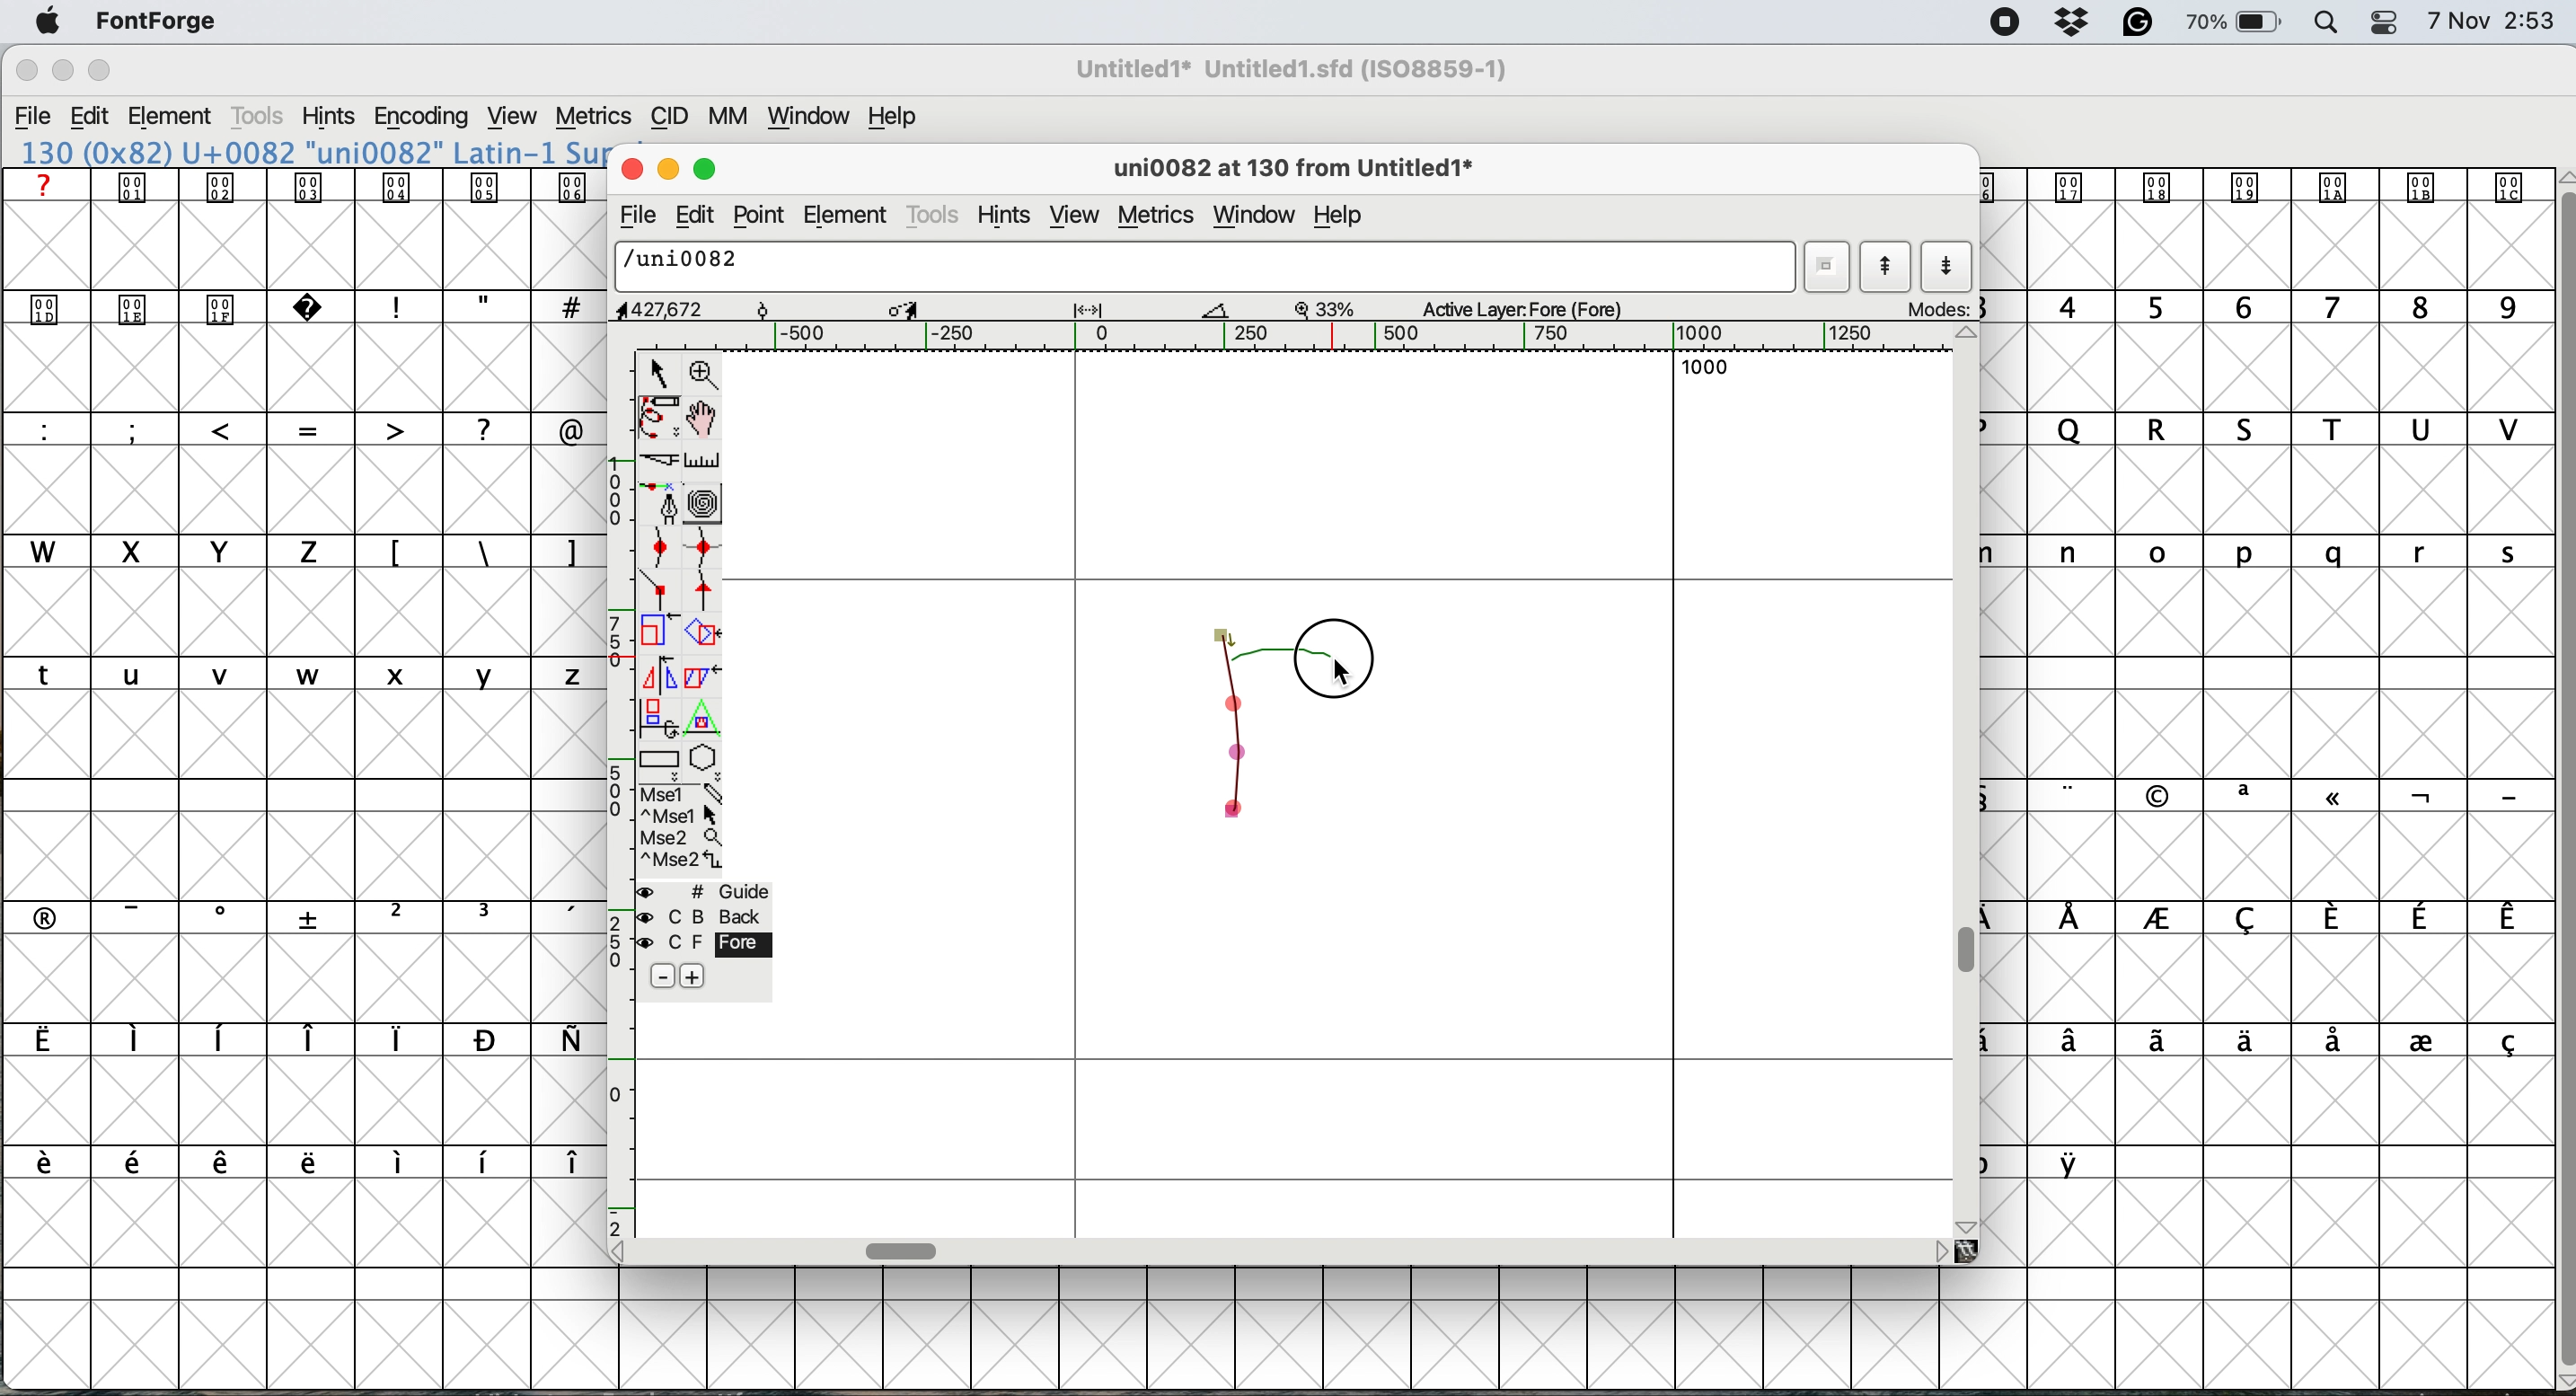 The height and width of the screenshot is (1396, 2576). Describe the element at coordinates (1305, 171) in the screenshot. I see `glyph details` at that location.